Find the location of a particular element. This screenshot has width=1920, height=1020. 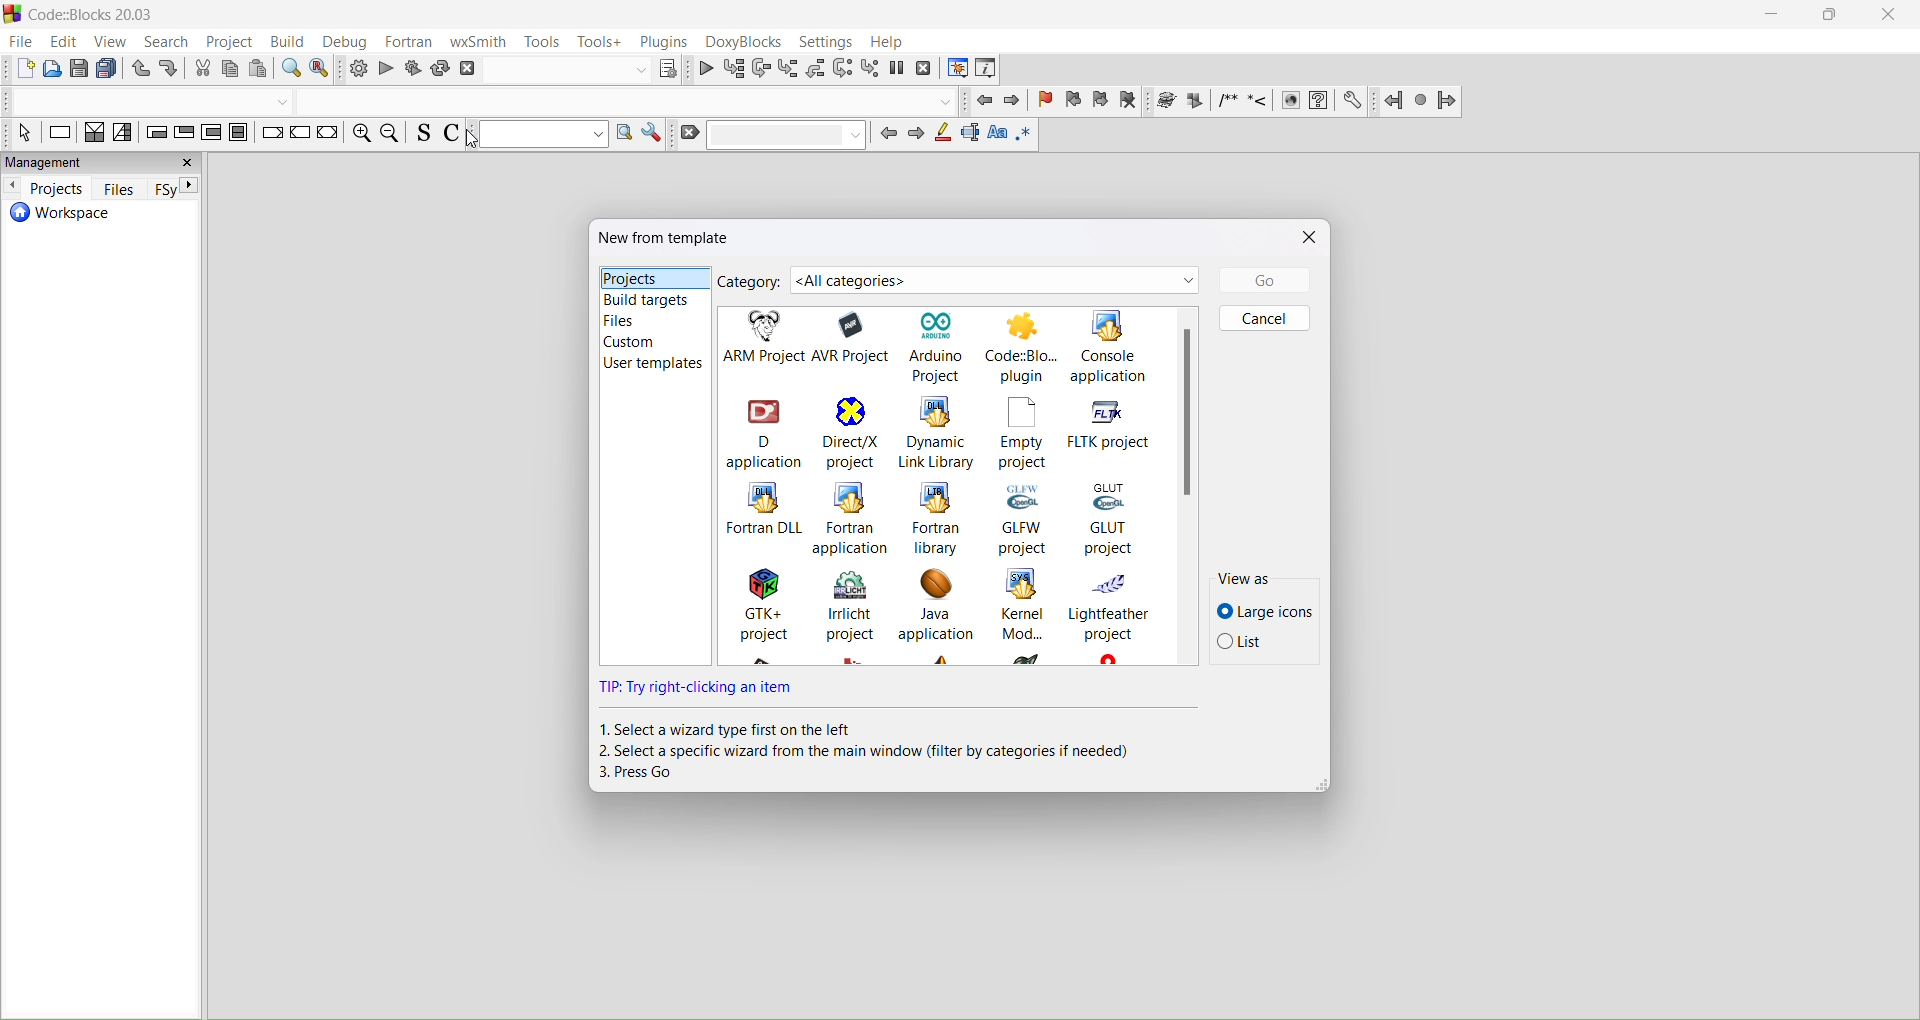

build targets is located at coordinates (653, 300).